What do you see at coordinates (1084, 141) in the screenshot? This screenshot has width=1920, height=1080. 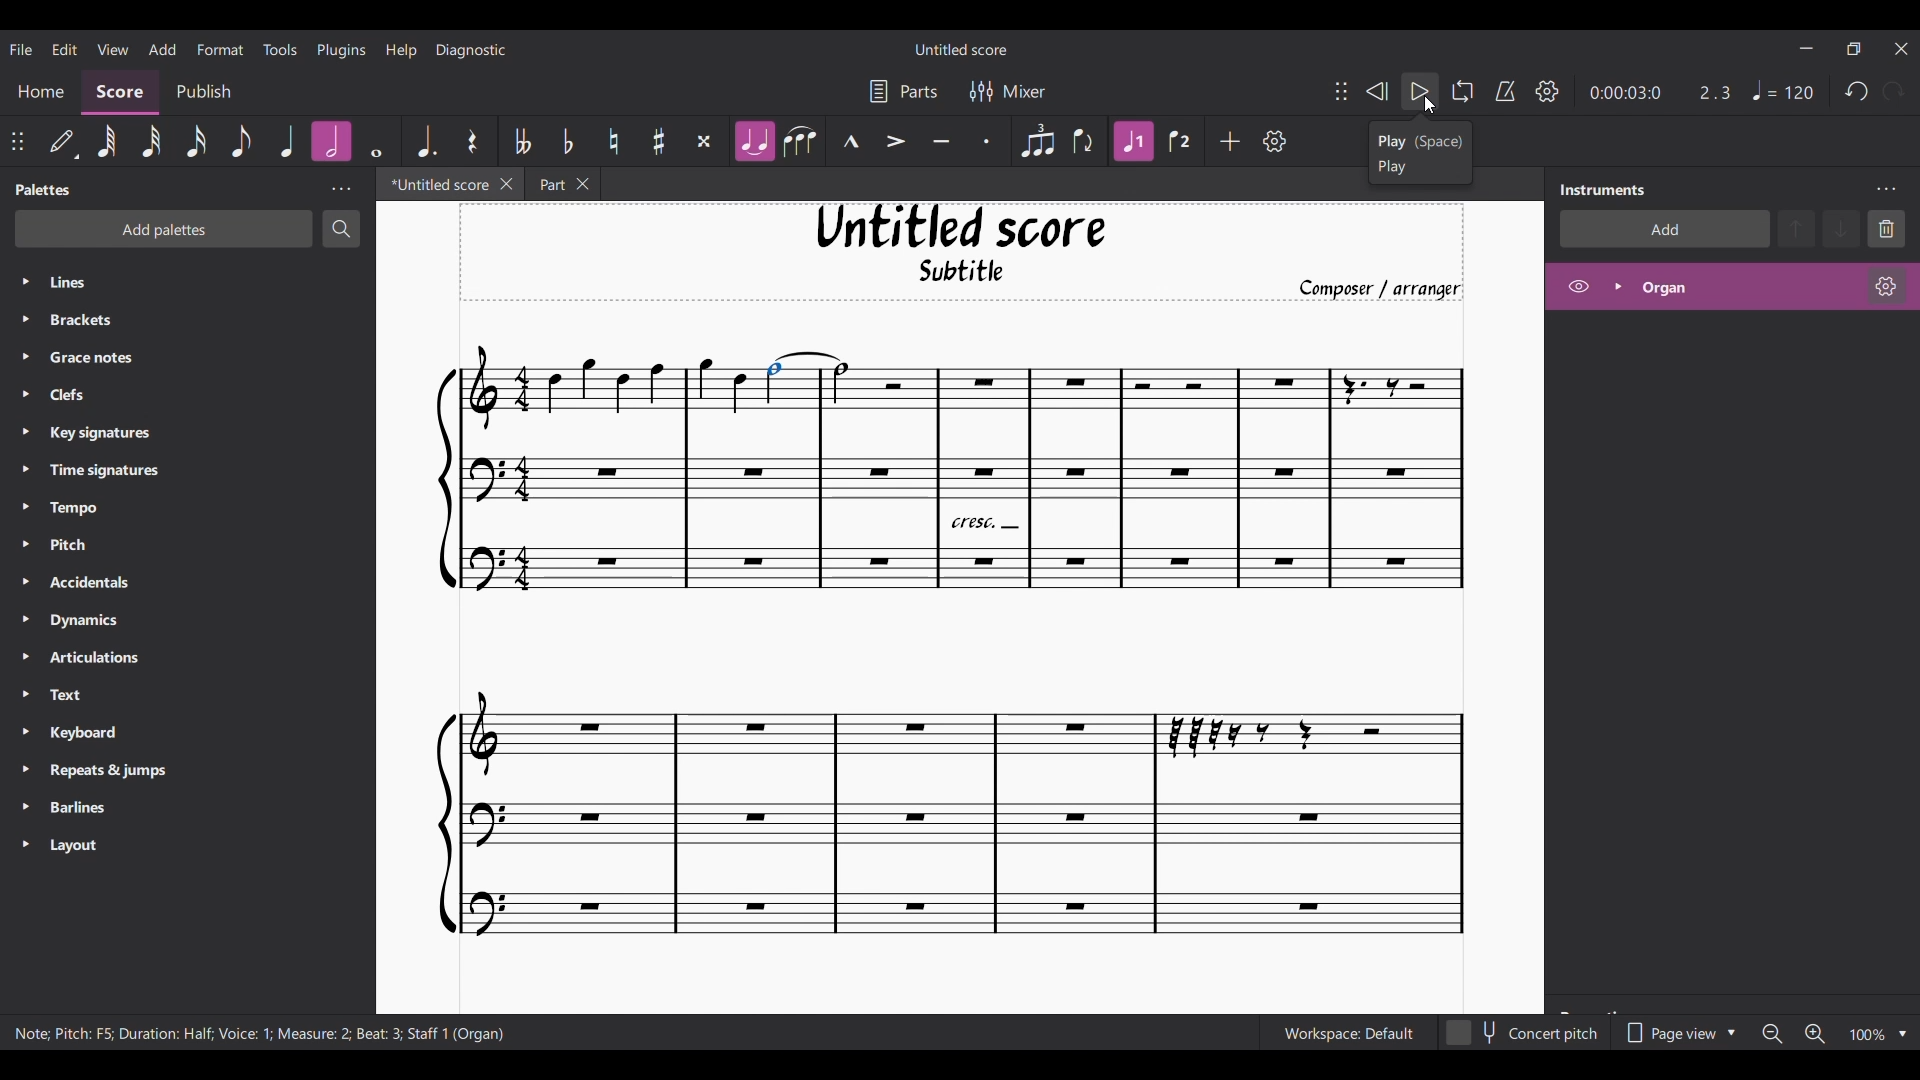 I see `Flip direction` at bounding box center [1084, 141].